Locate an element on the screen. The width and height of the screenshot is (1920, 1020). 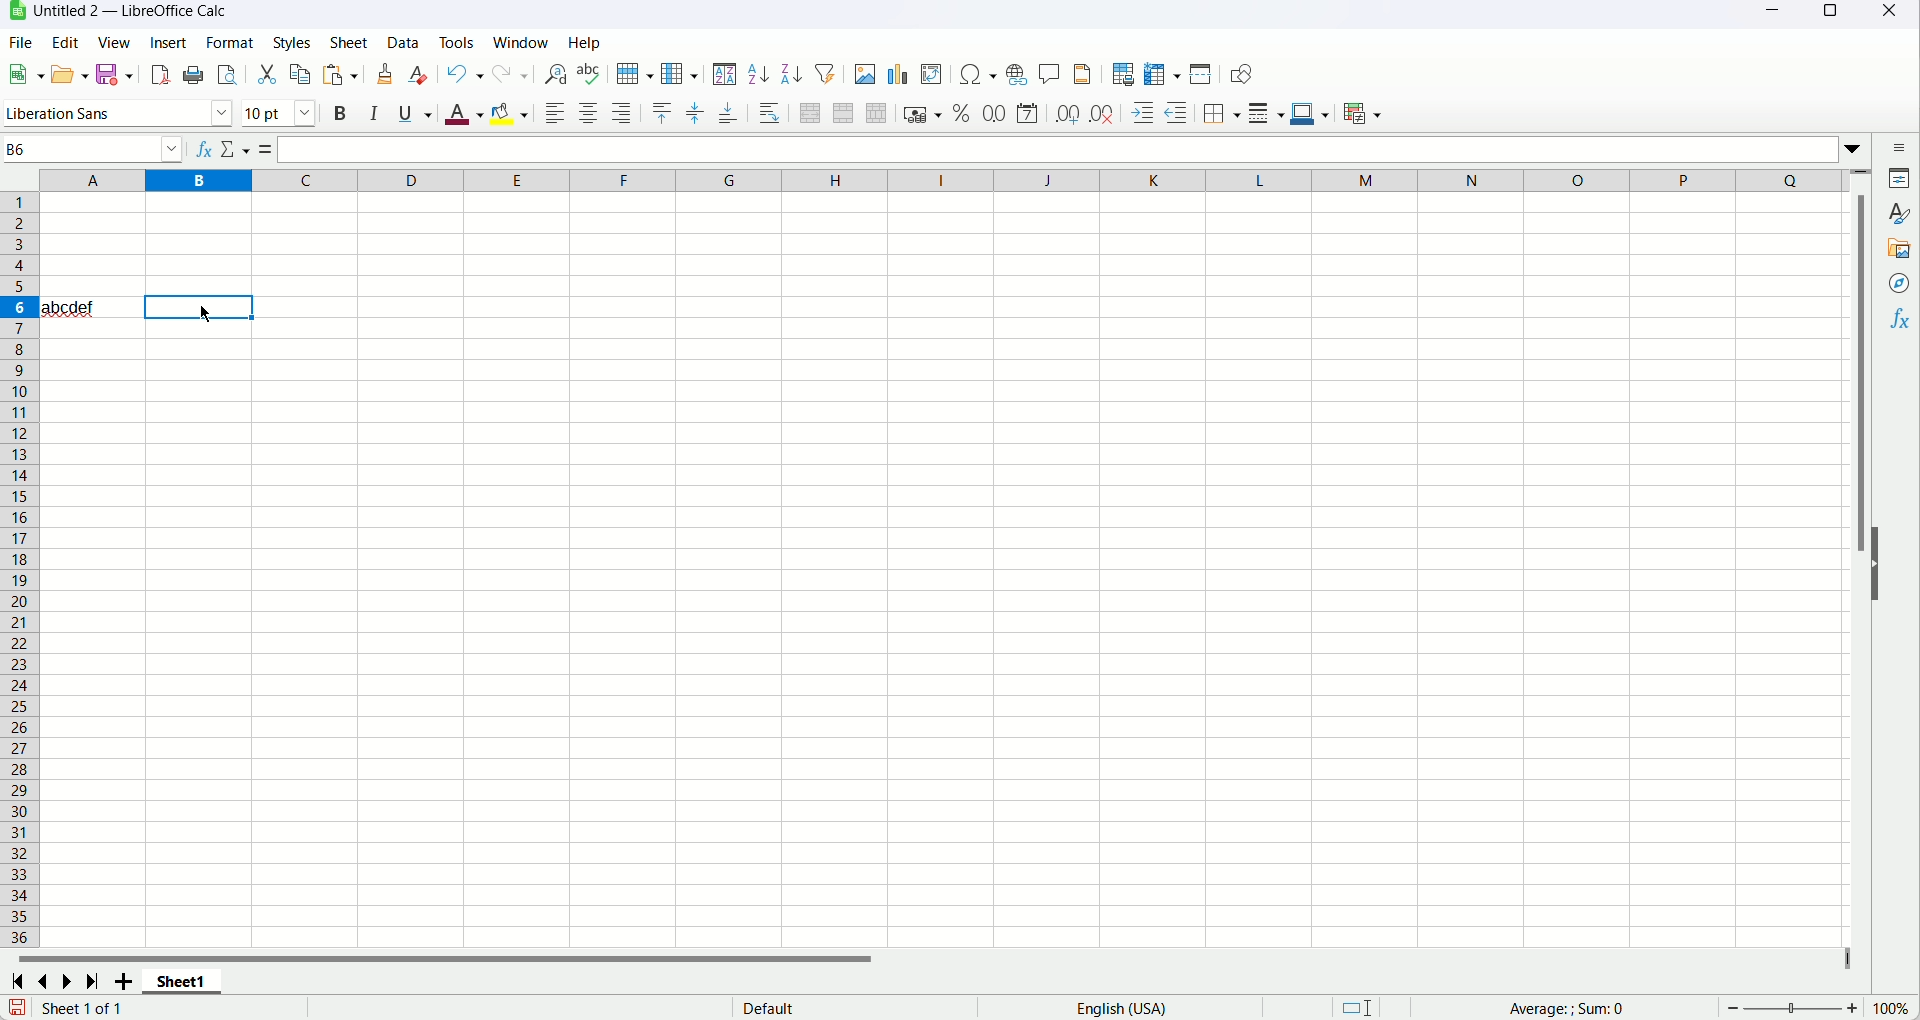
format as number is located at coordinates (996, 113).